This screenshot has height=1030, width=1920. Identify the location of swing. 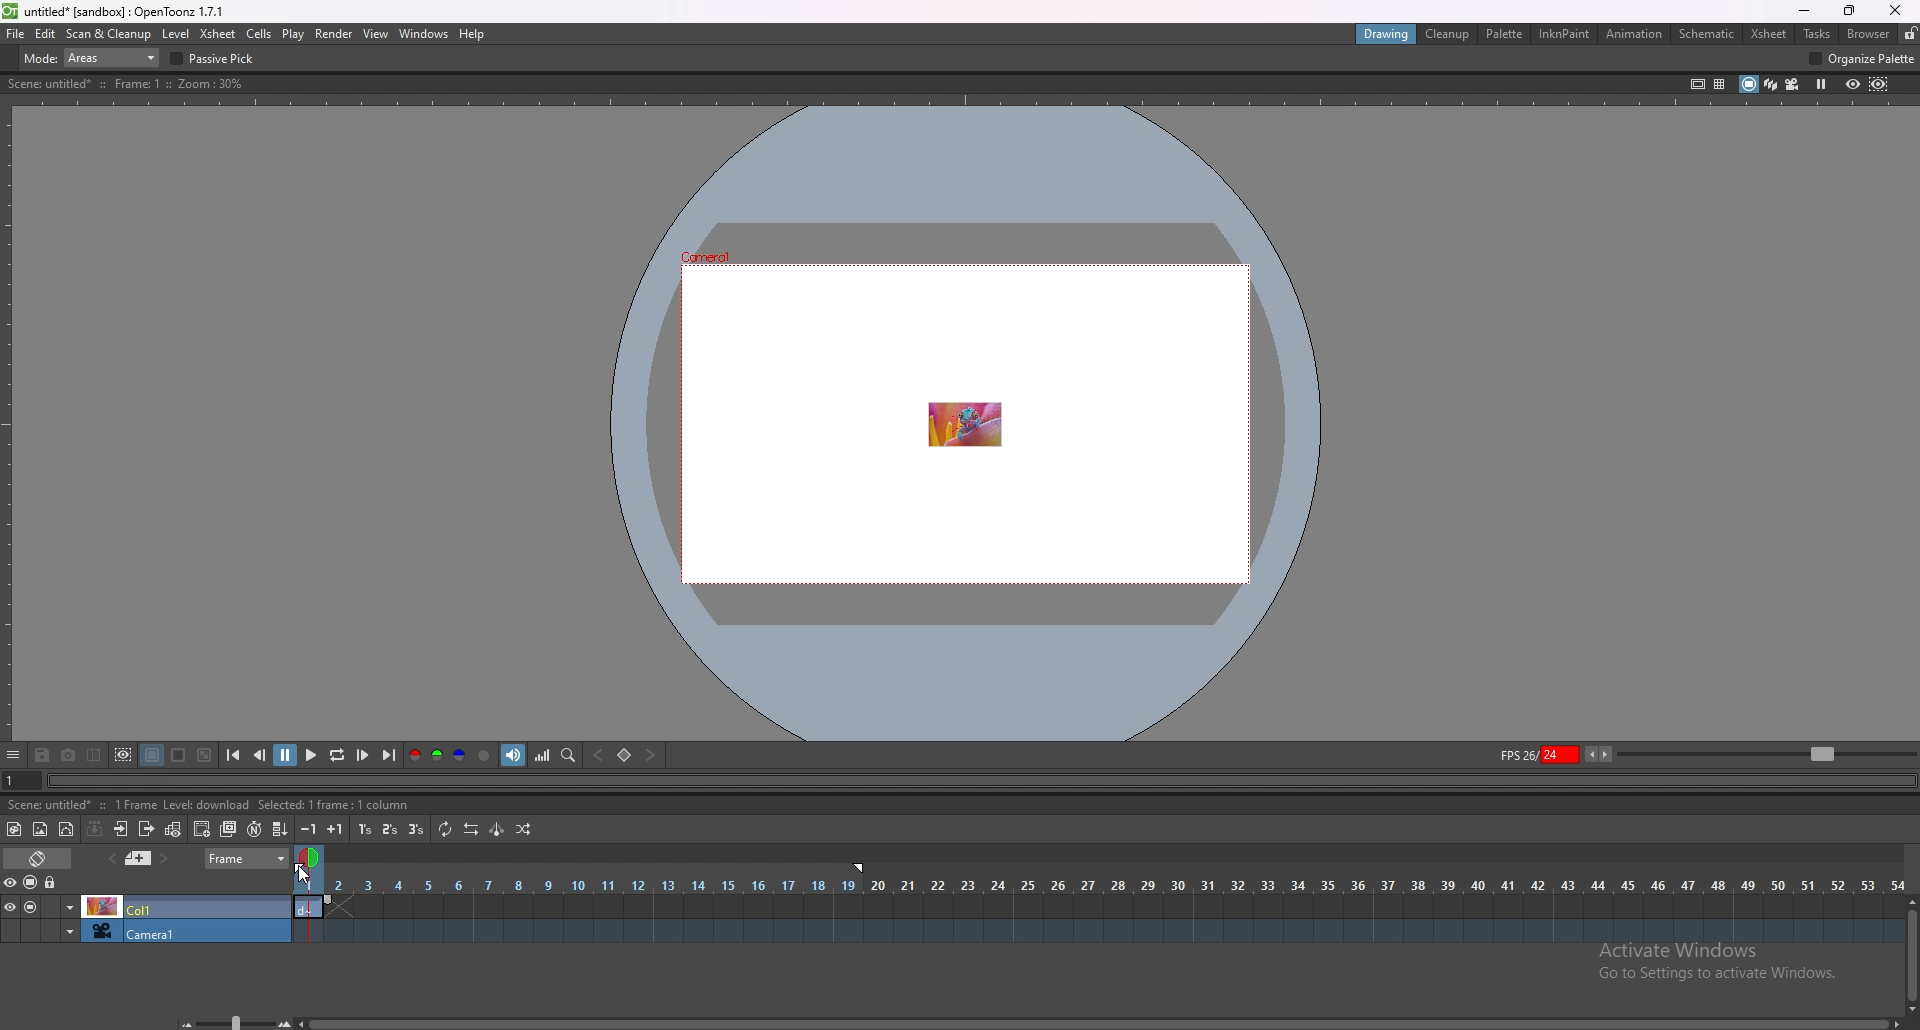
(498, 828).